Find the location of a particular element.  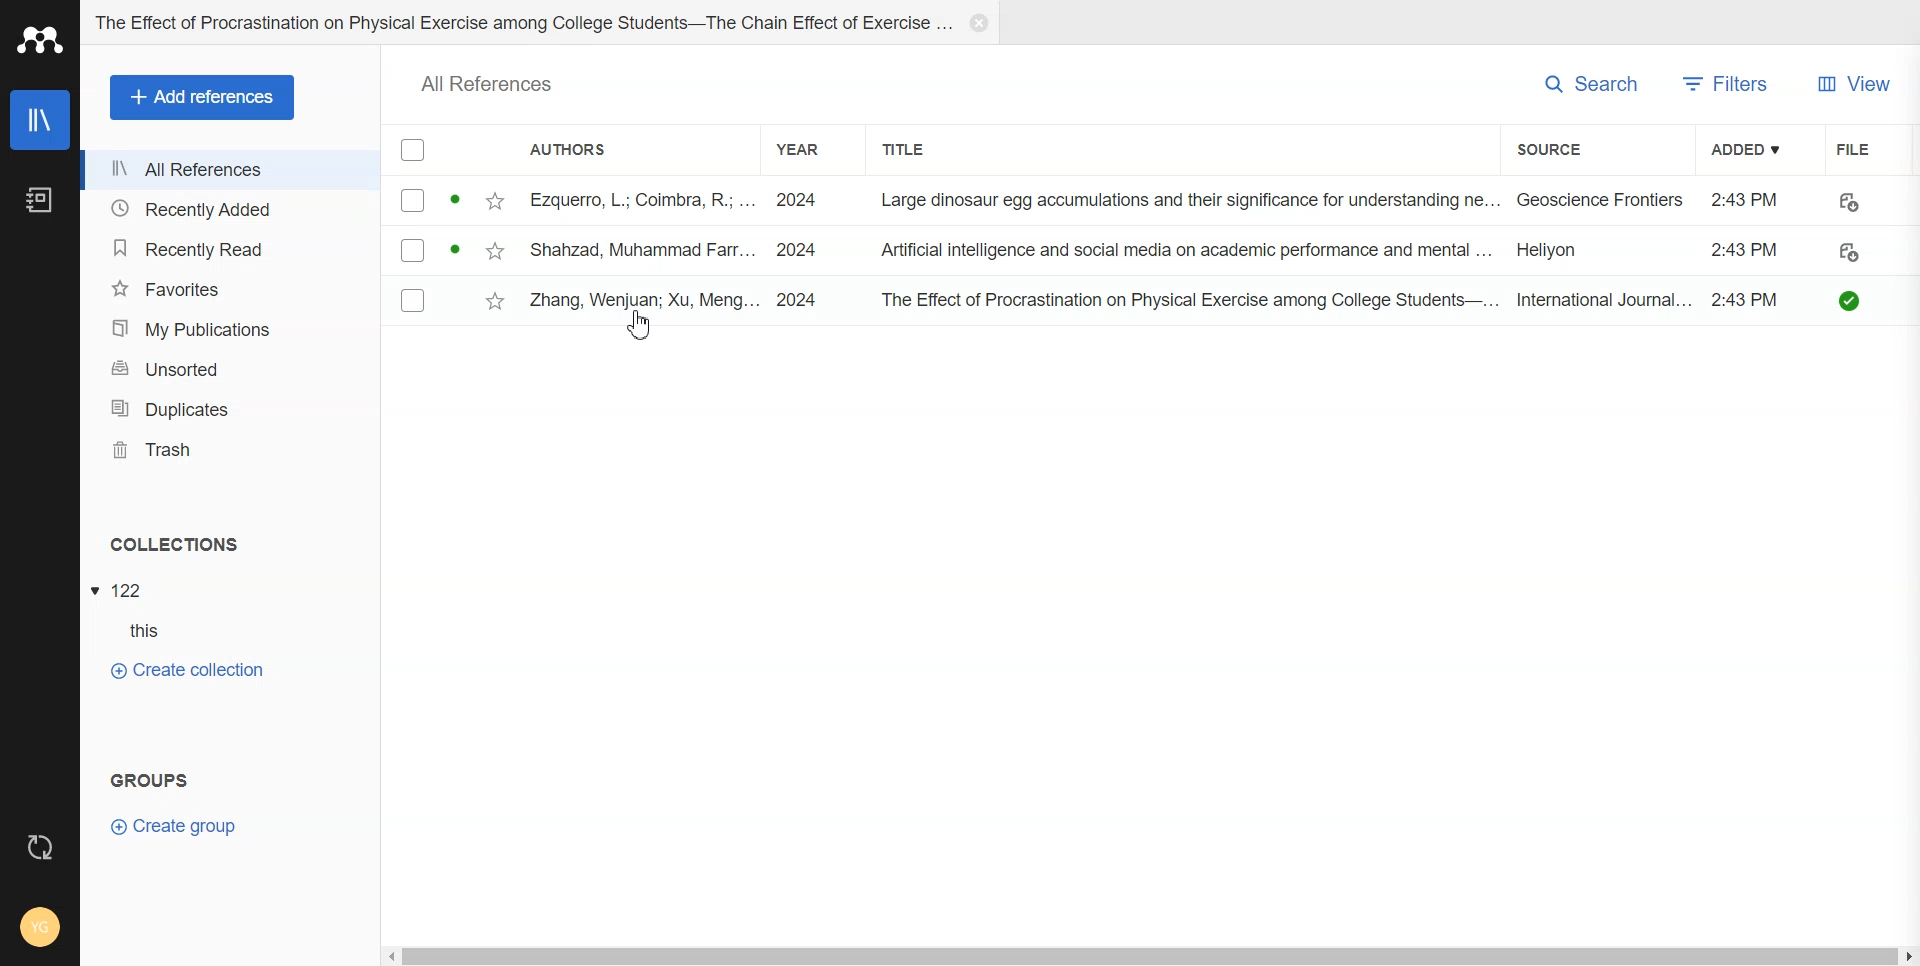

Favorite is located at coordinates (499, 248).